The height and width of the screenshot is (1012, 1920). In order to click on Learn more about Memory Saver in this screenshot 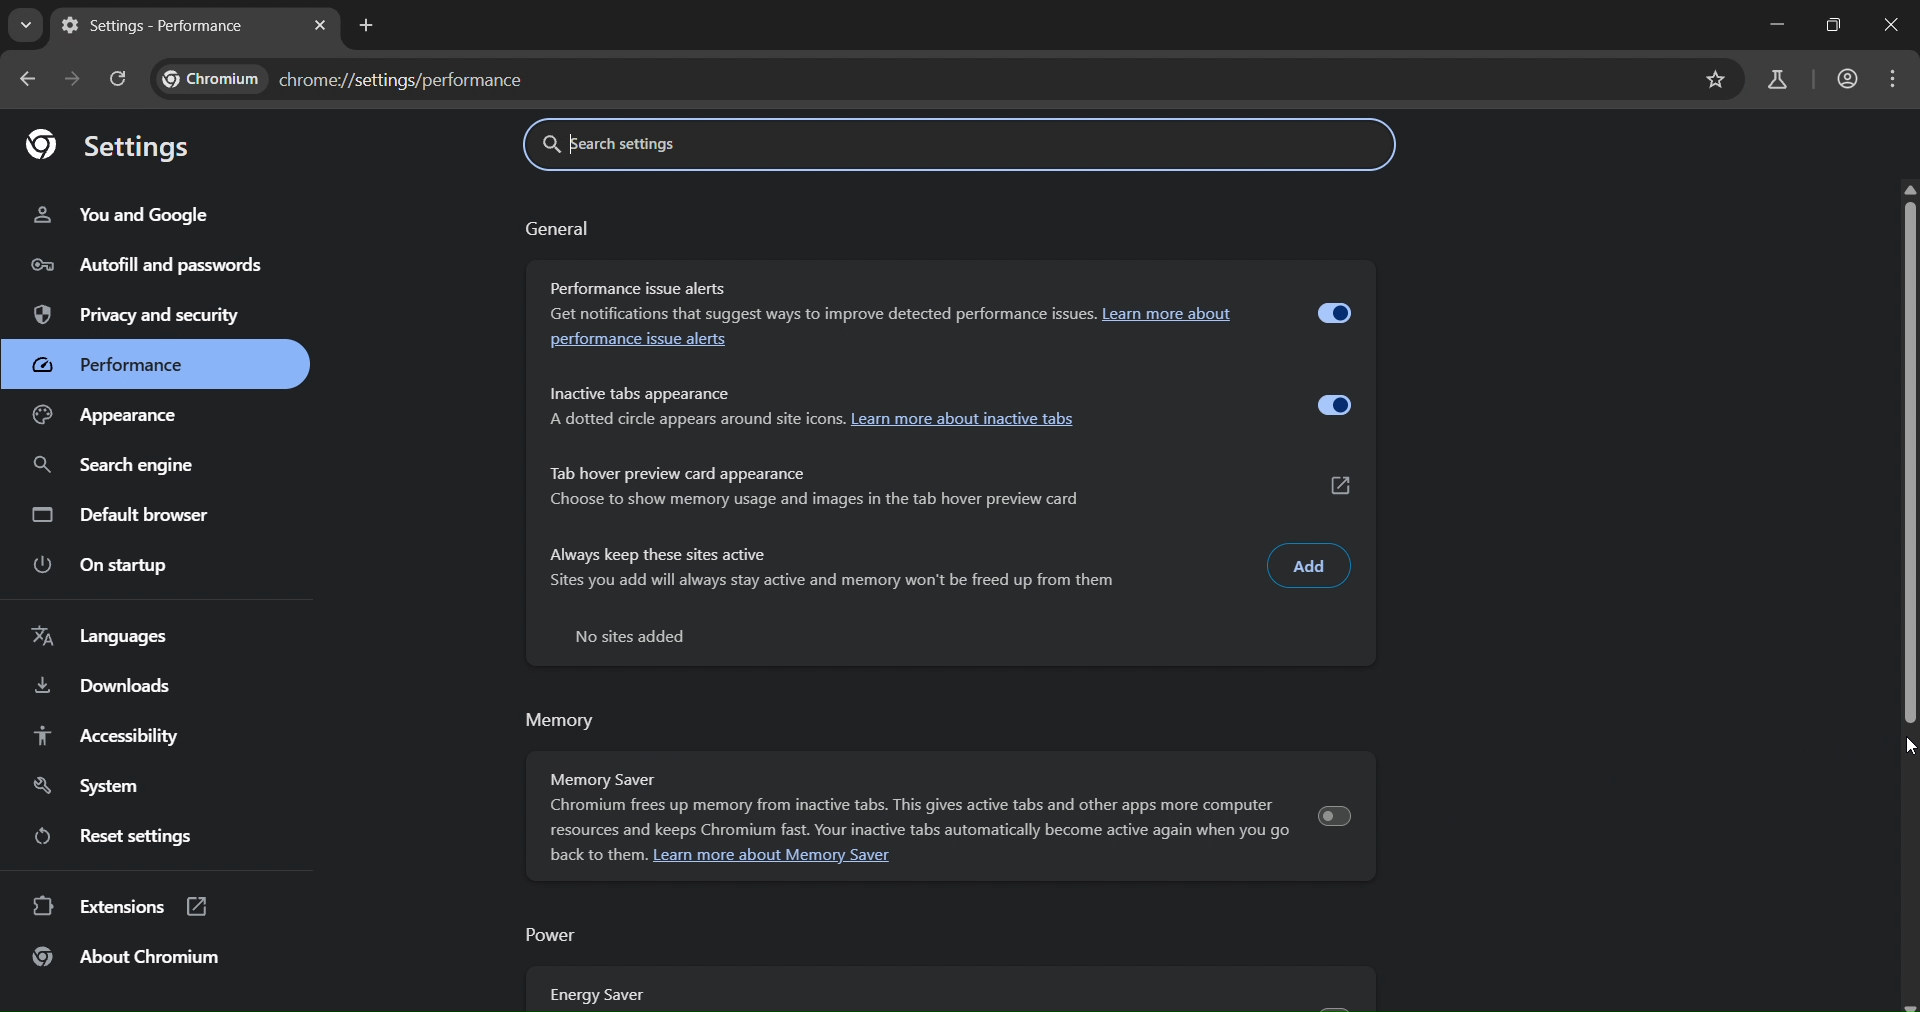, I will do `click(773, 856)`.